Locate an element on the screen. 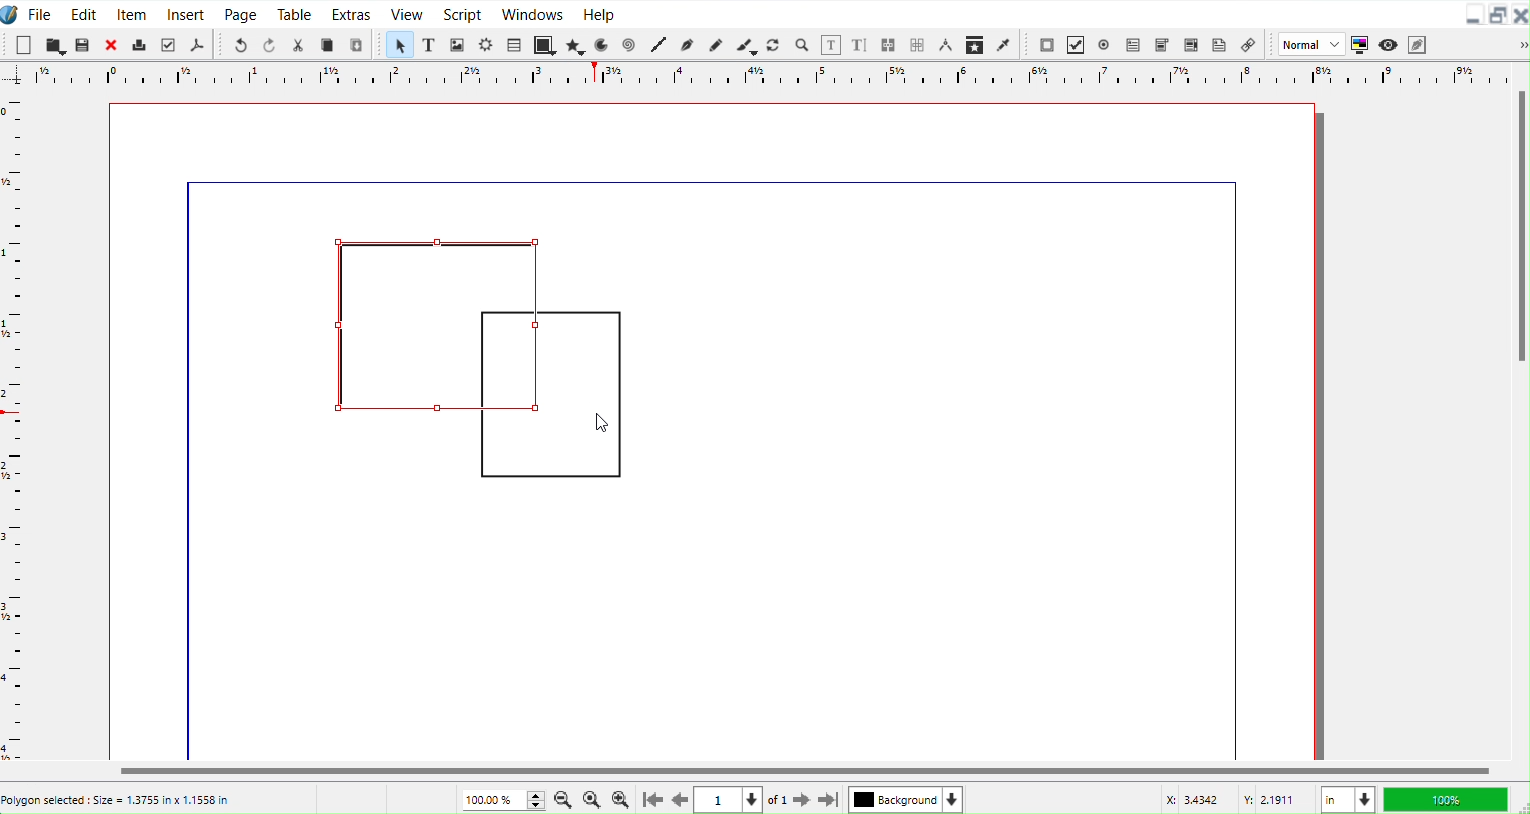 This screenshot has width=1530, height=814. Cursor is located at coordinates (600, 422).